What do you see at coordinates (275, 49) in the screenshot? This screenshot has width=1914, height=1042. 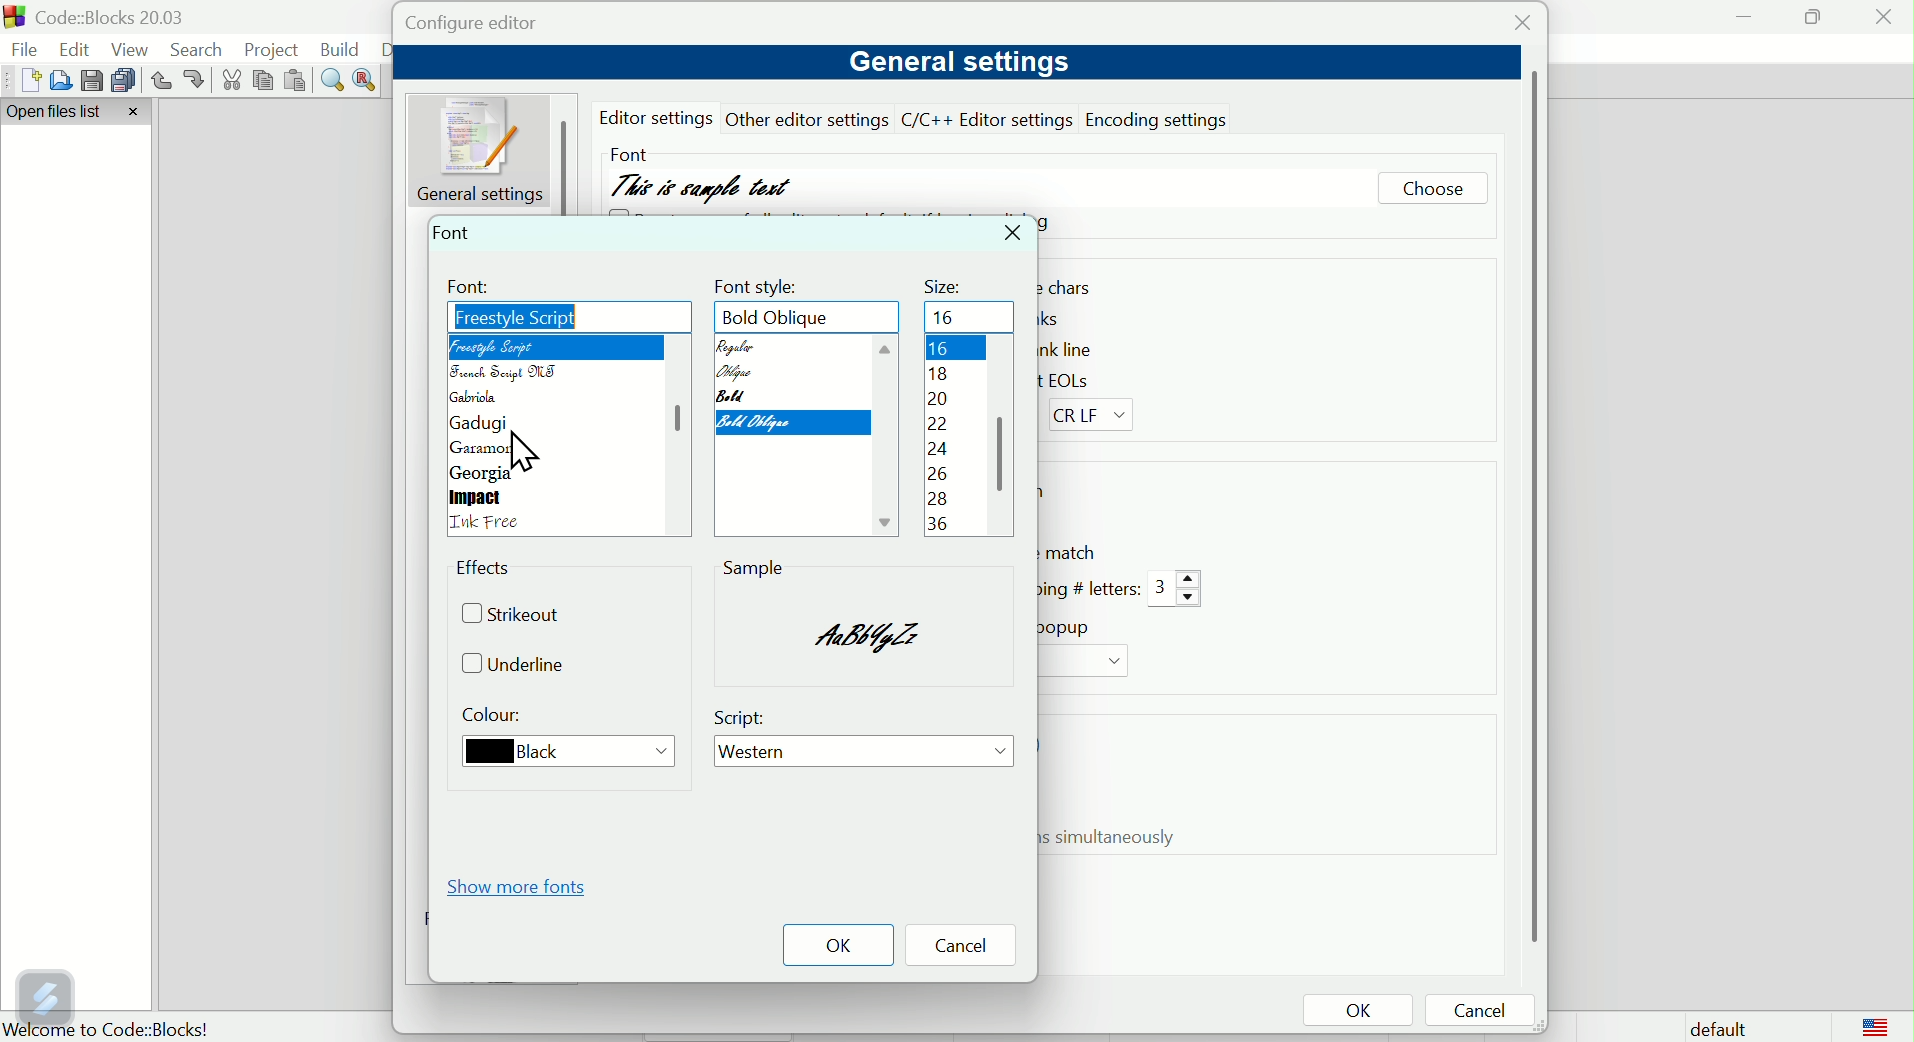 I see `Project` at bounding box center [275, 49].